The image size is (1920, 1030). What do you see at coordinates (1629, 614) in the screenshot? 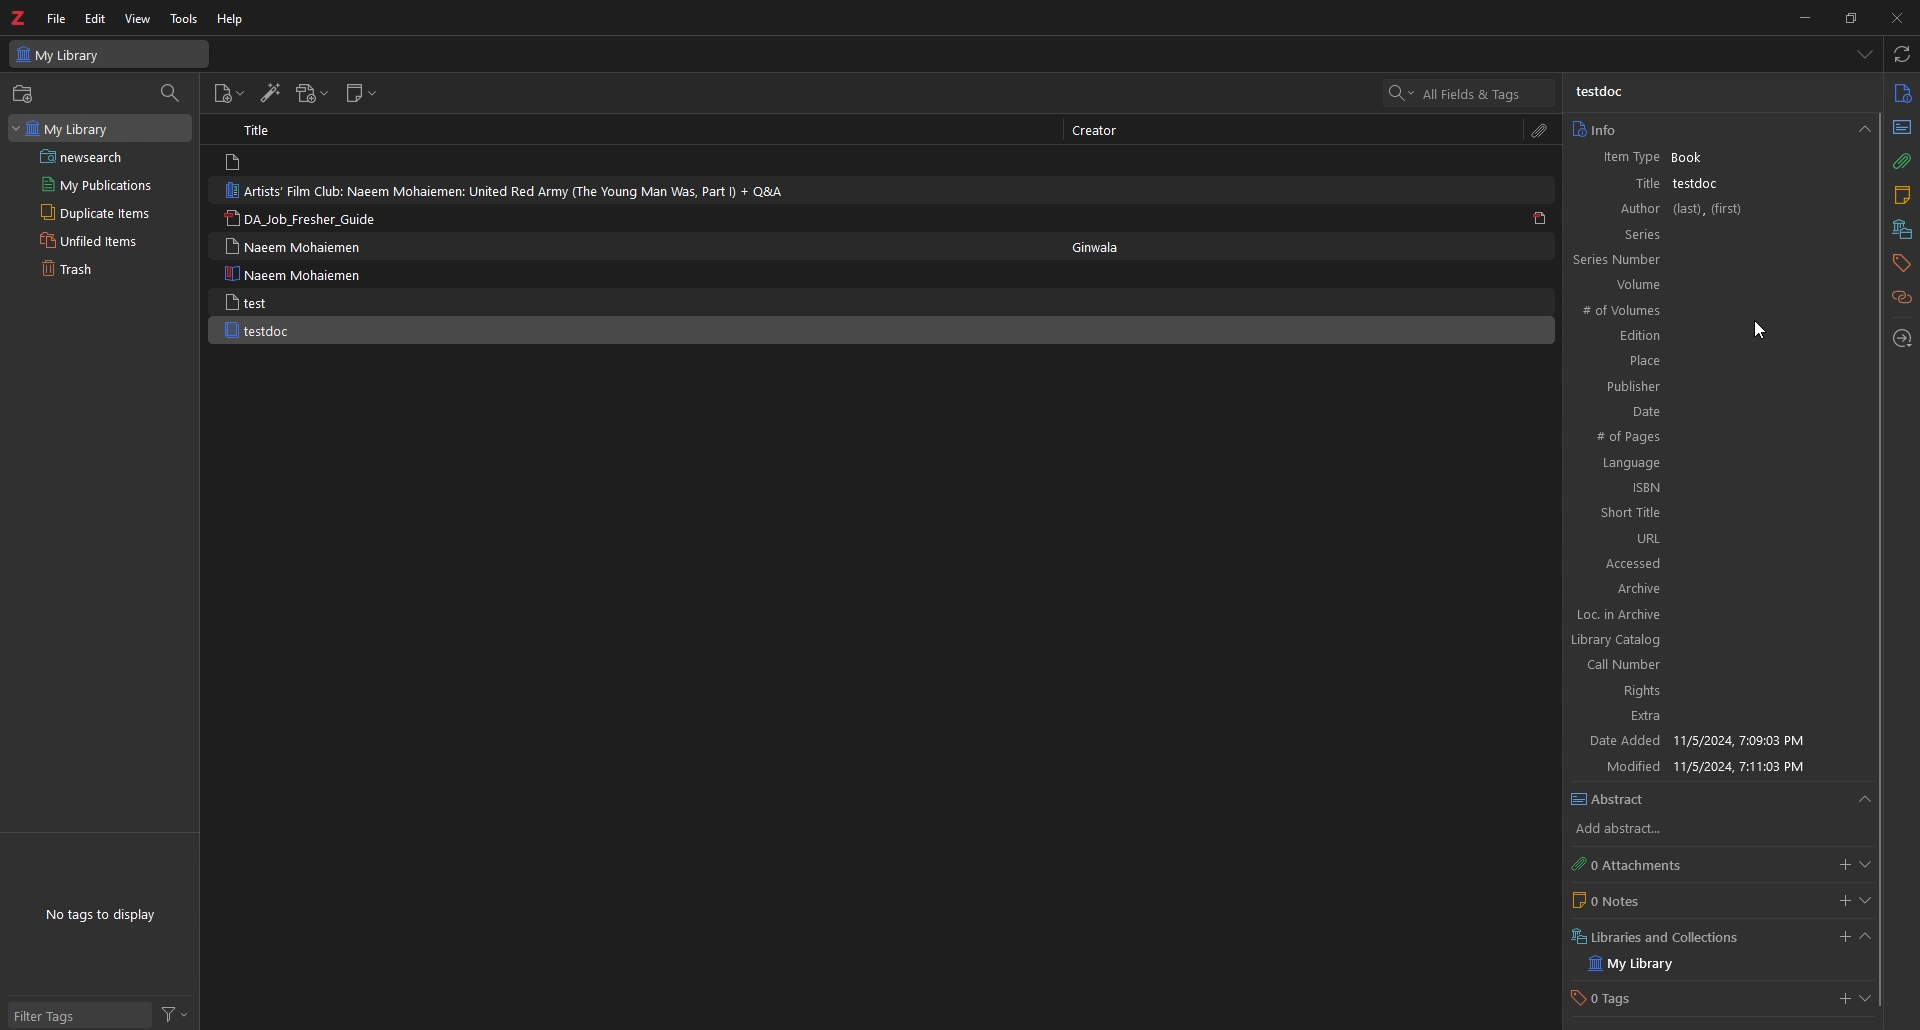
I see `Loc. in Archive` at bounding box center [1629, 614].